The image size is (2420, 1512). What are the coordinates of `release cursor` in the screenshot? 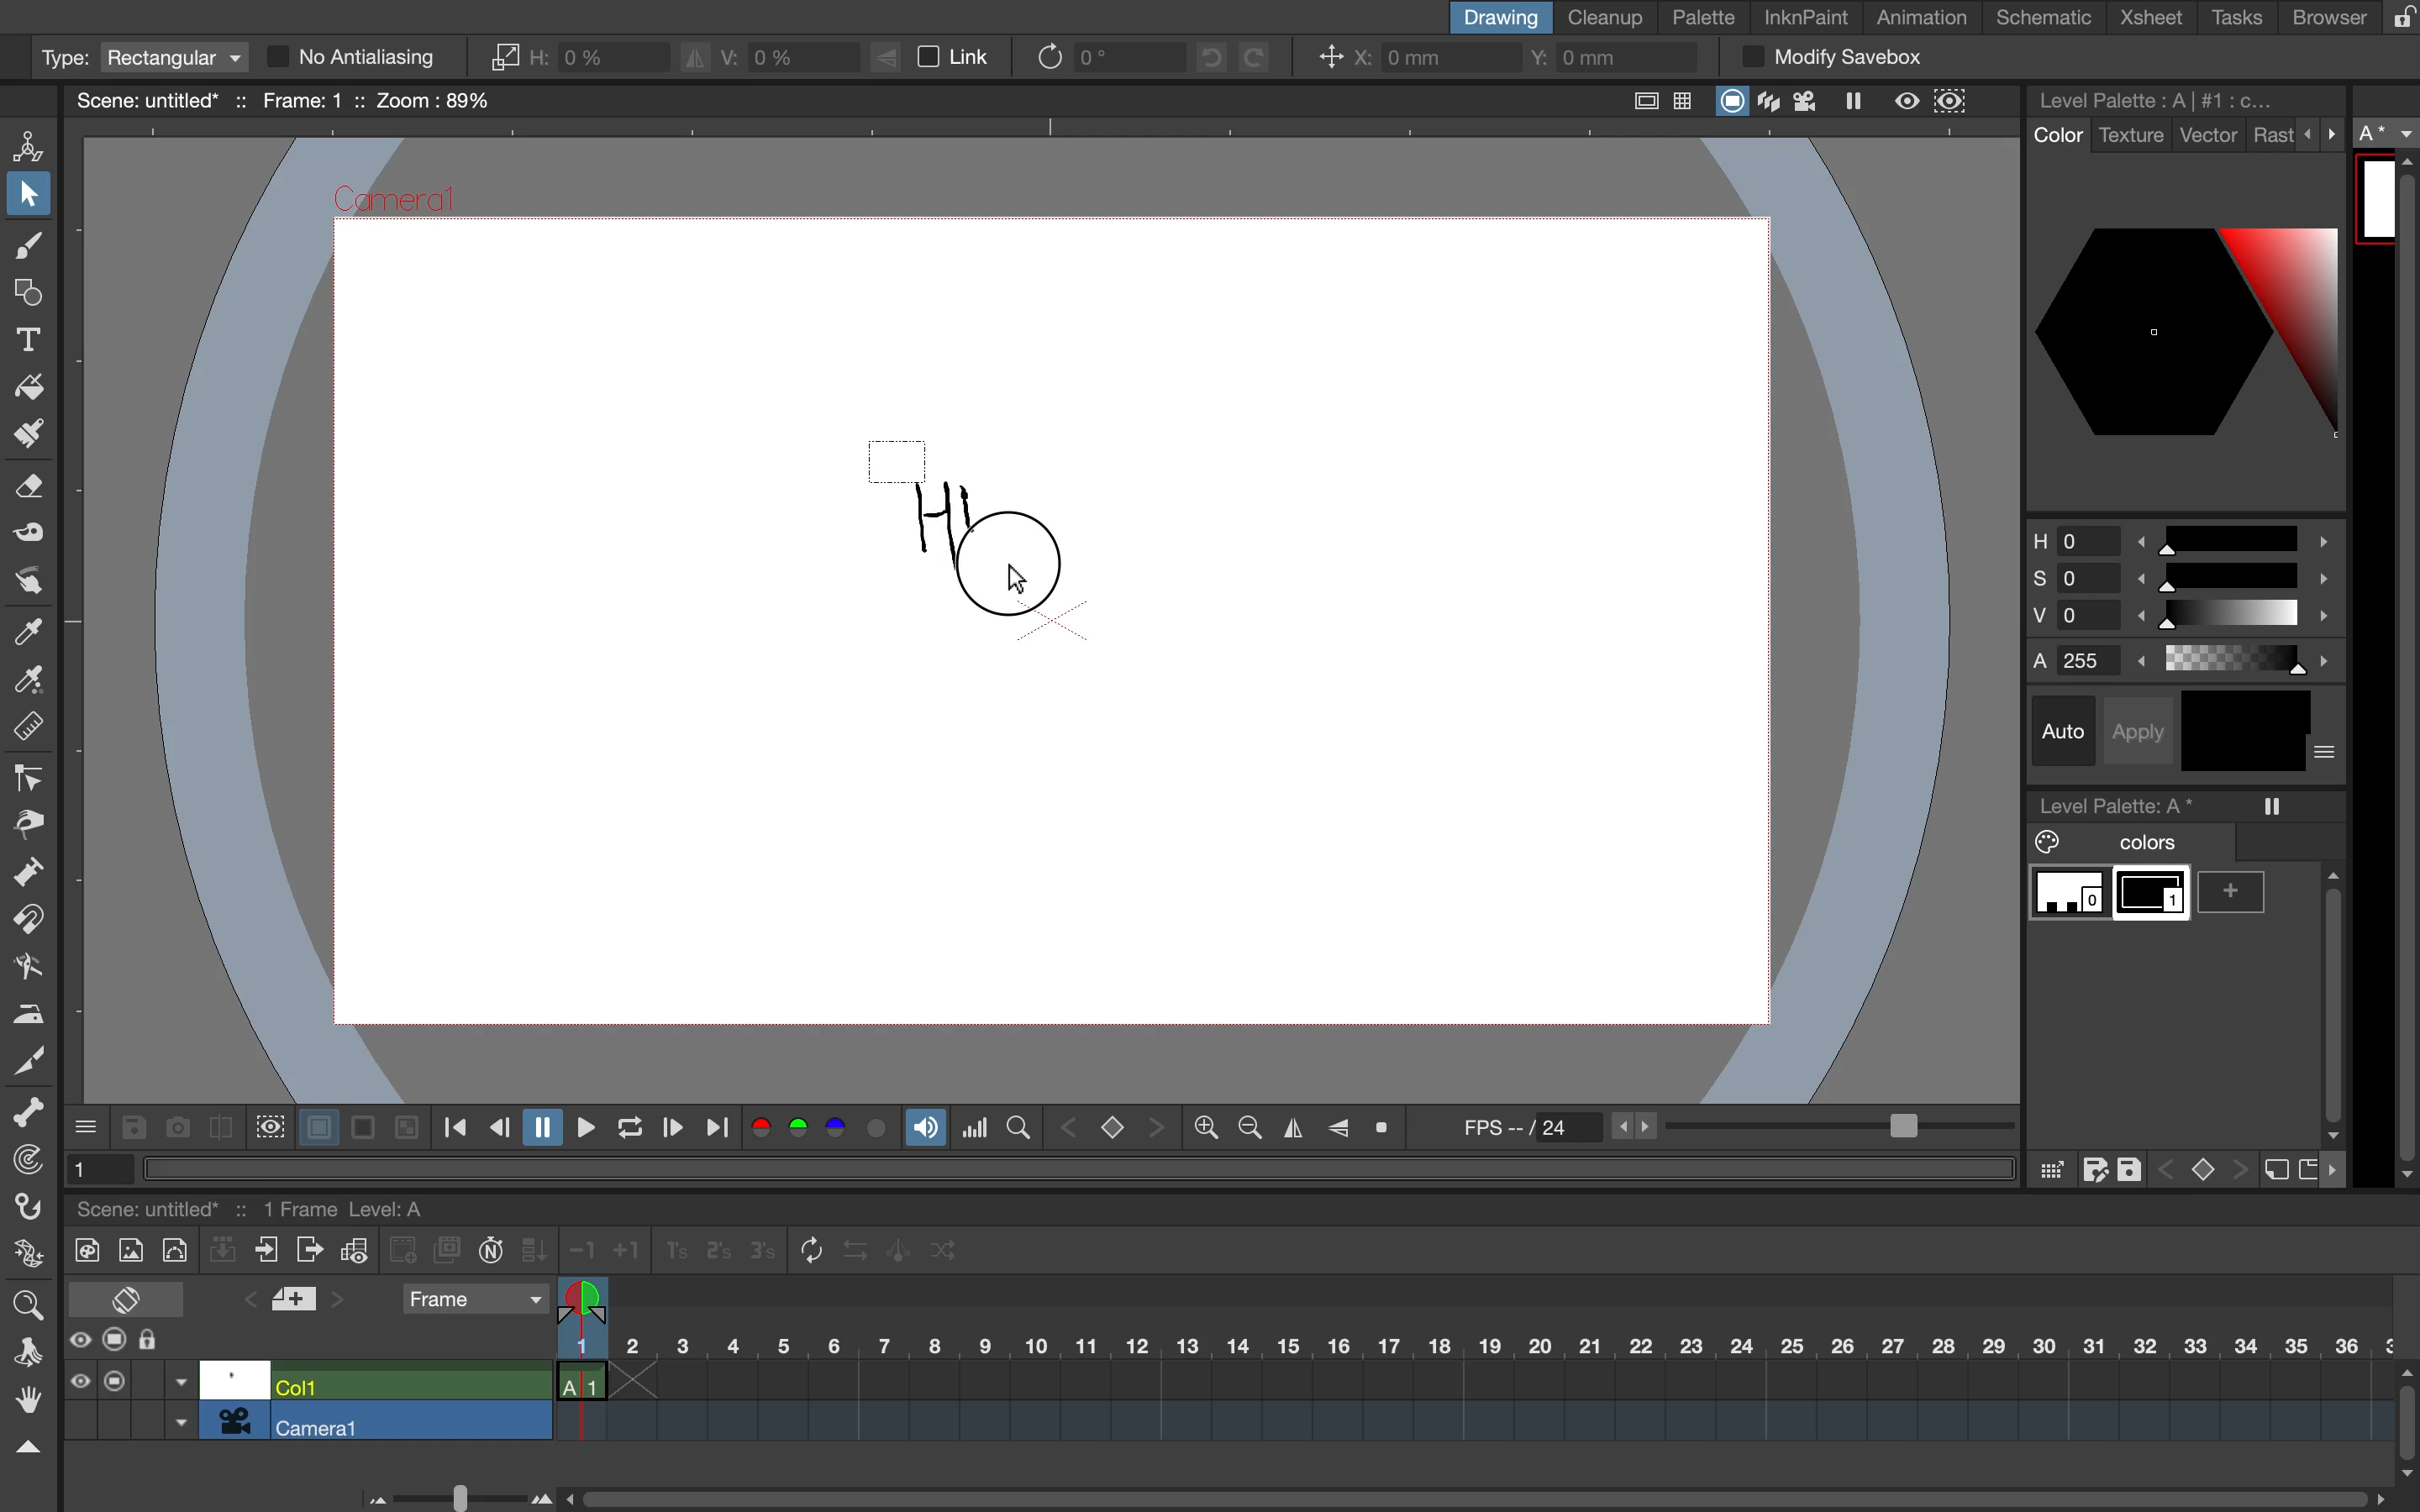 It's located at (1020, 580).